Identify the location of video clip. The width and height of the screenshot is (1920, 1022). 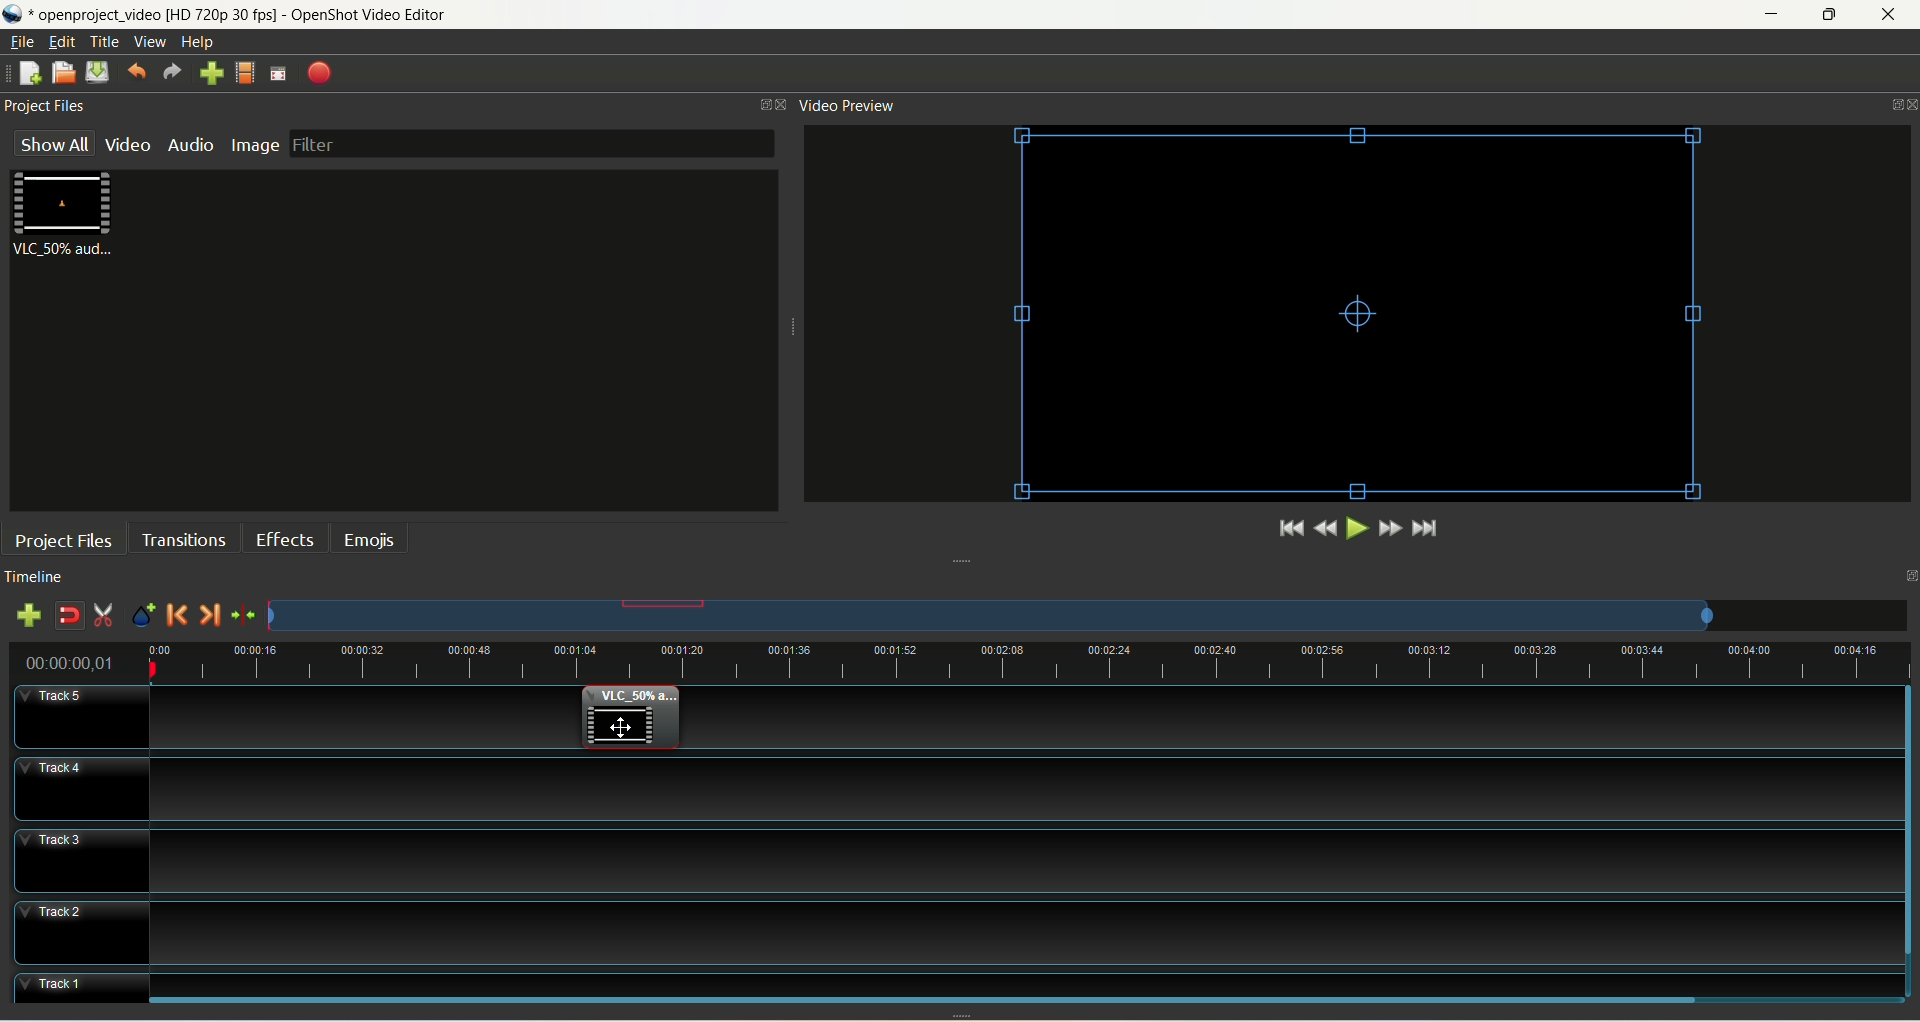
(67, 215).